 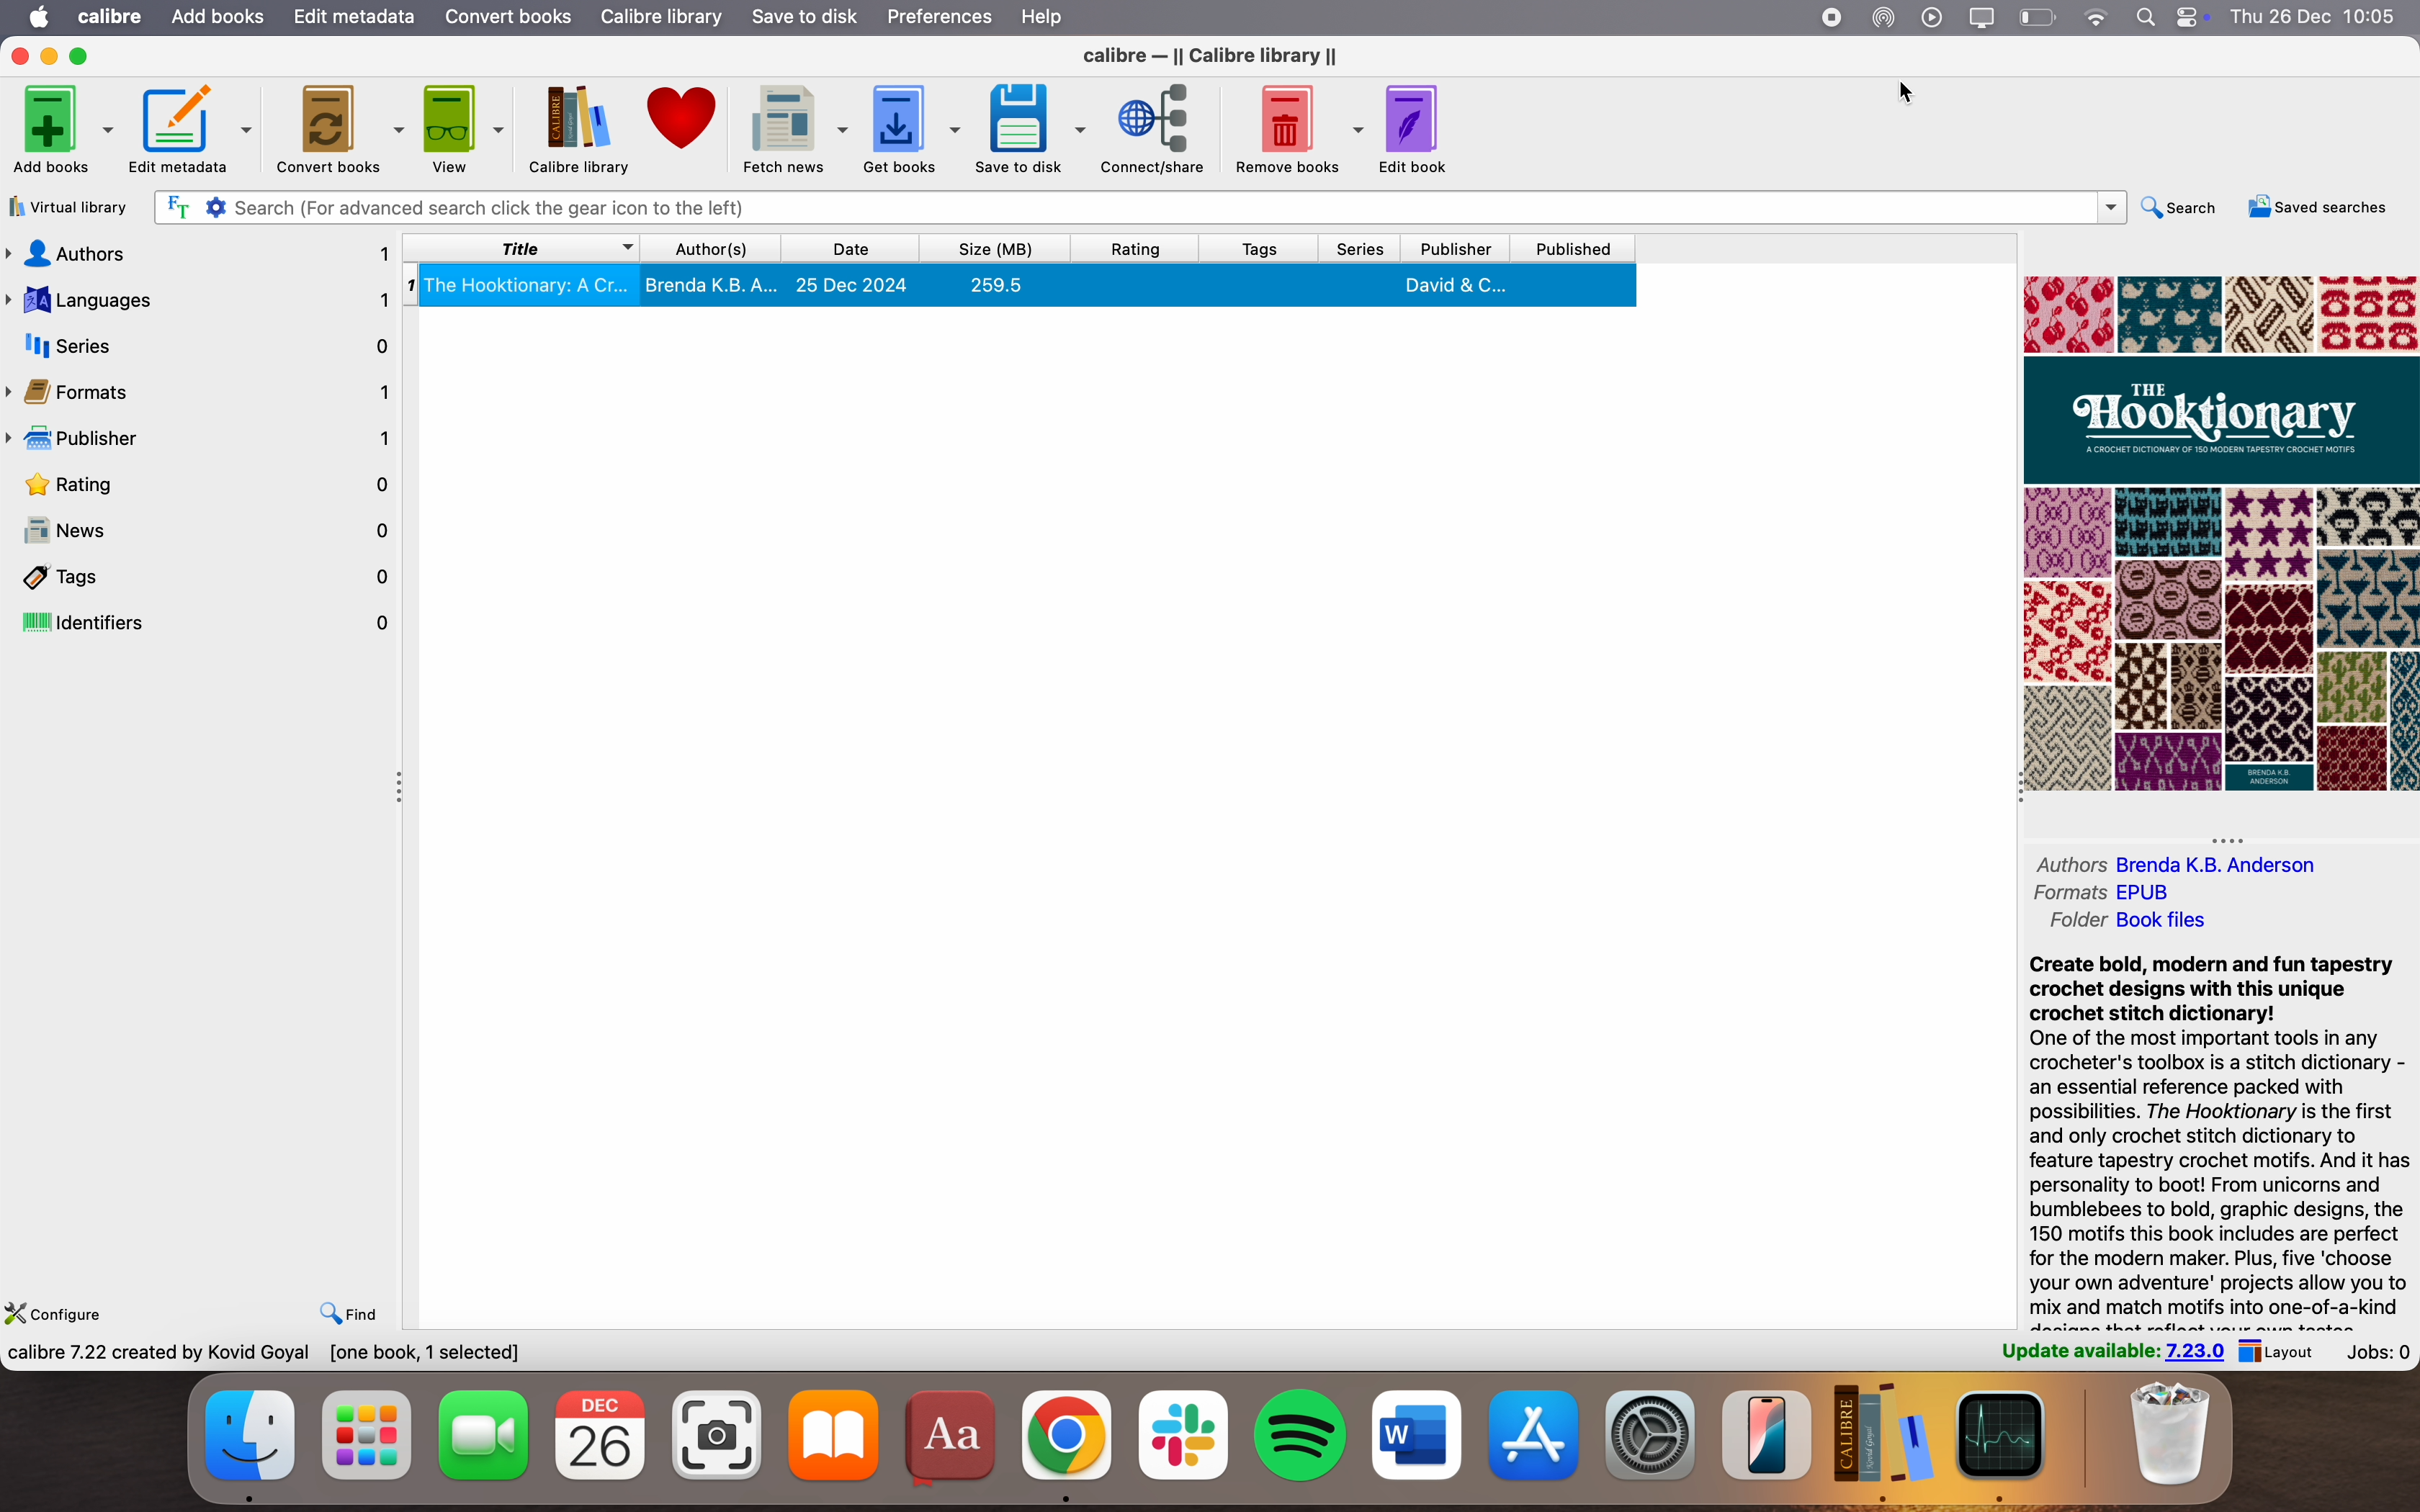 What do you see at coordinates (461, 127) in the screenshot?
I see `view` at bounding box center [461, 127].